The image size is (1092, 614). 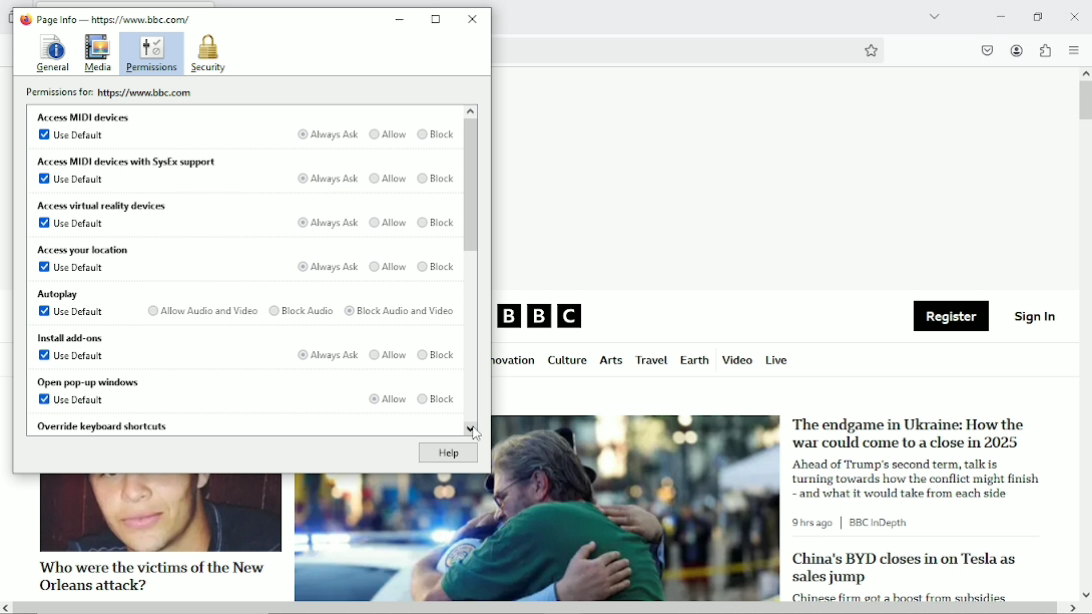 What do you see at coordinates (932, 16) in the screenshot?
I see `List all tabs` at bounding box center [932, 16].